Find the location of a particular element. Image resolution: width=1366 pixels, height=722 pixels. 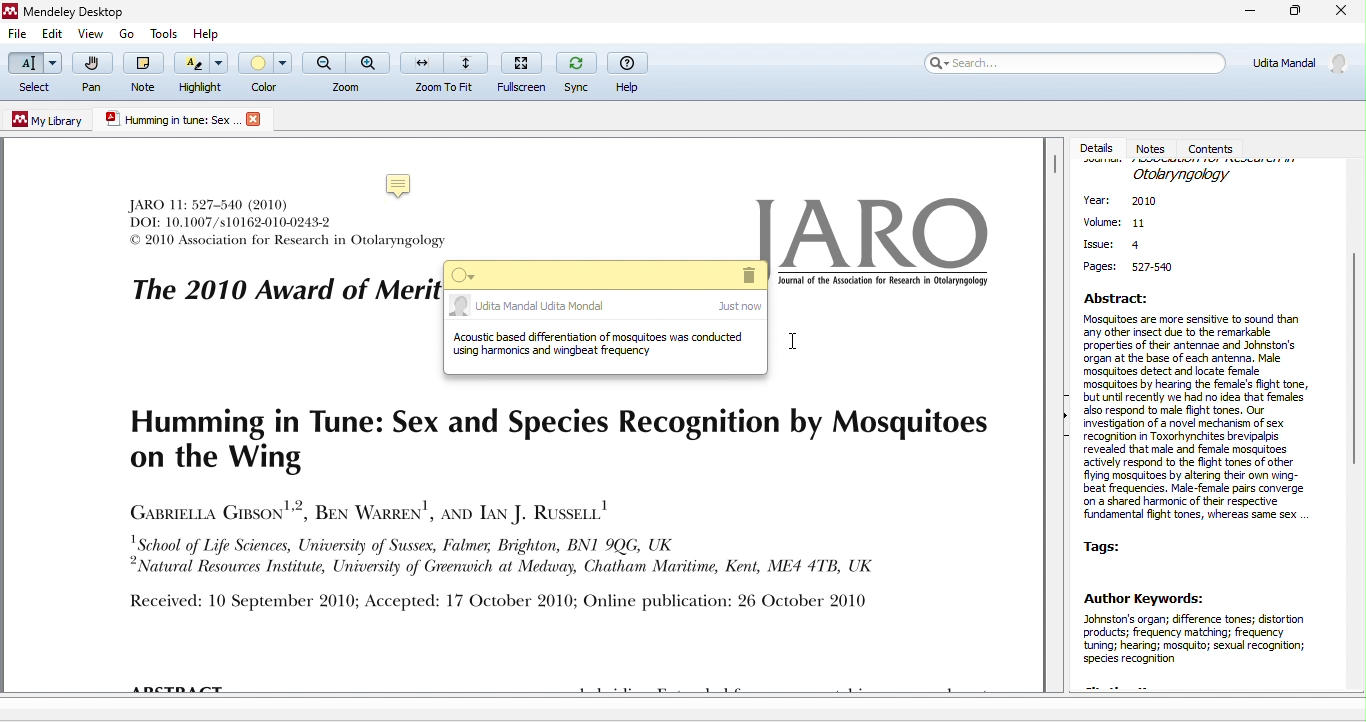

delete is located at coordinates (747, 275).